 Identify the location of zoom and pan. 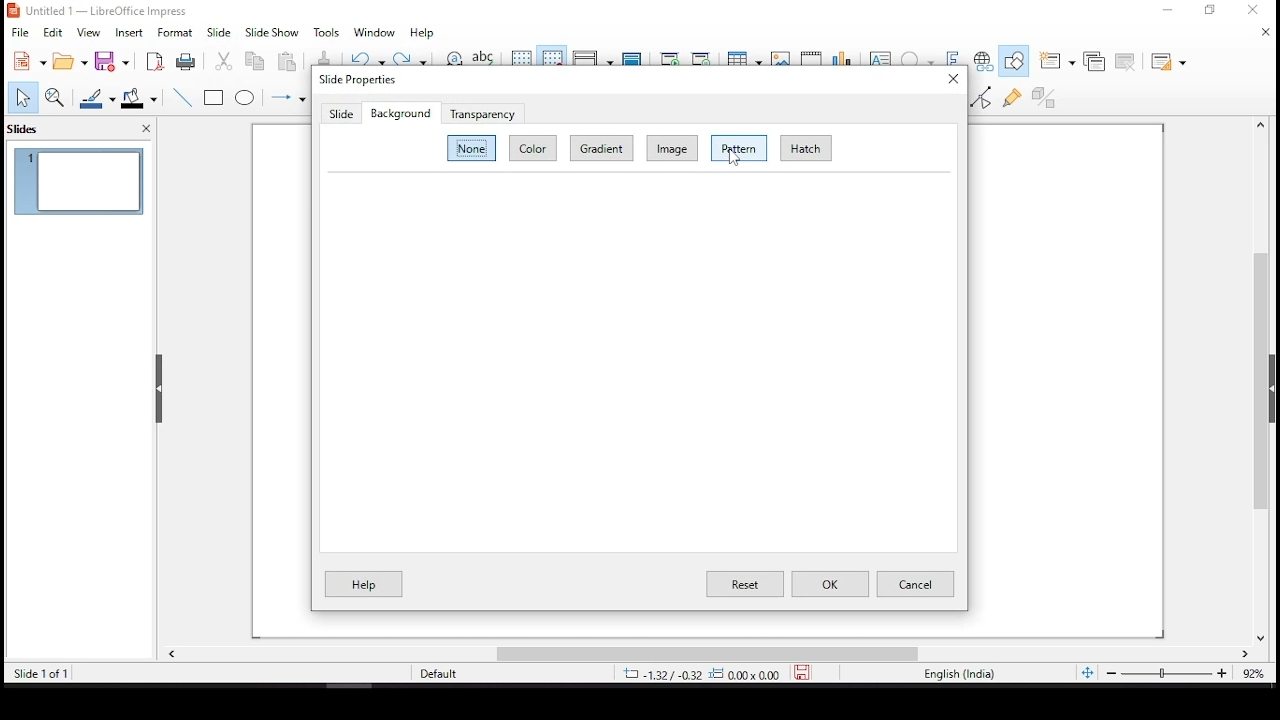
(58, 98).